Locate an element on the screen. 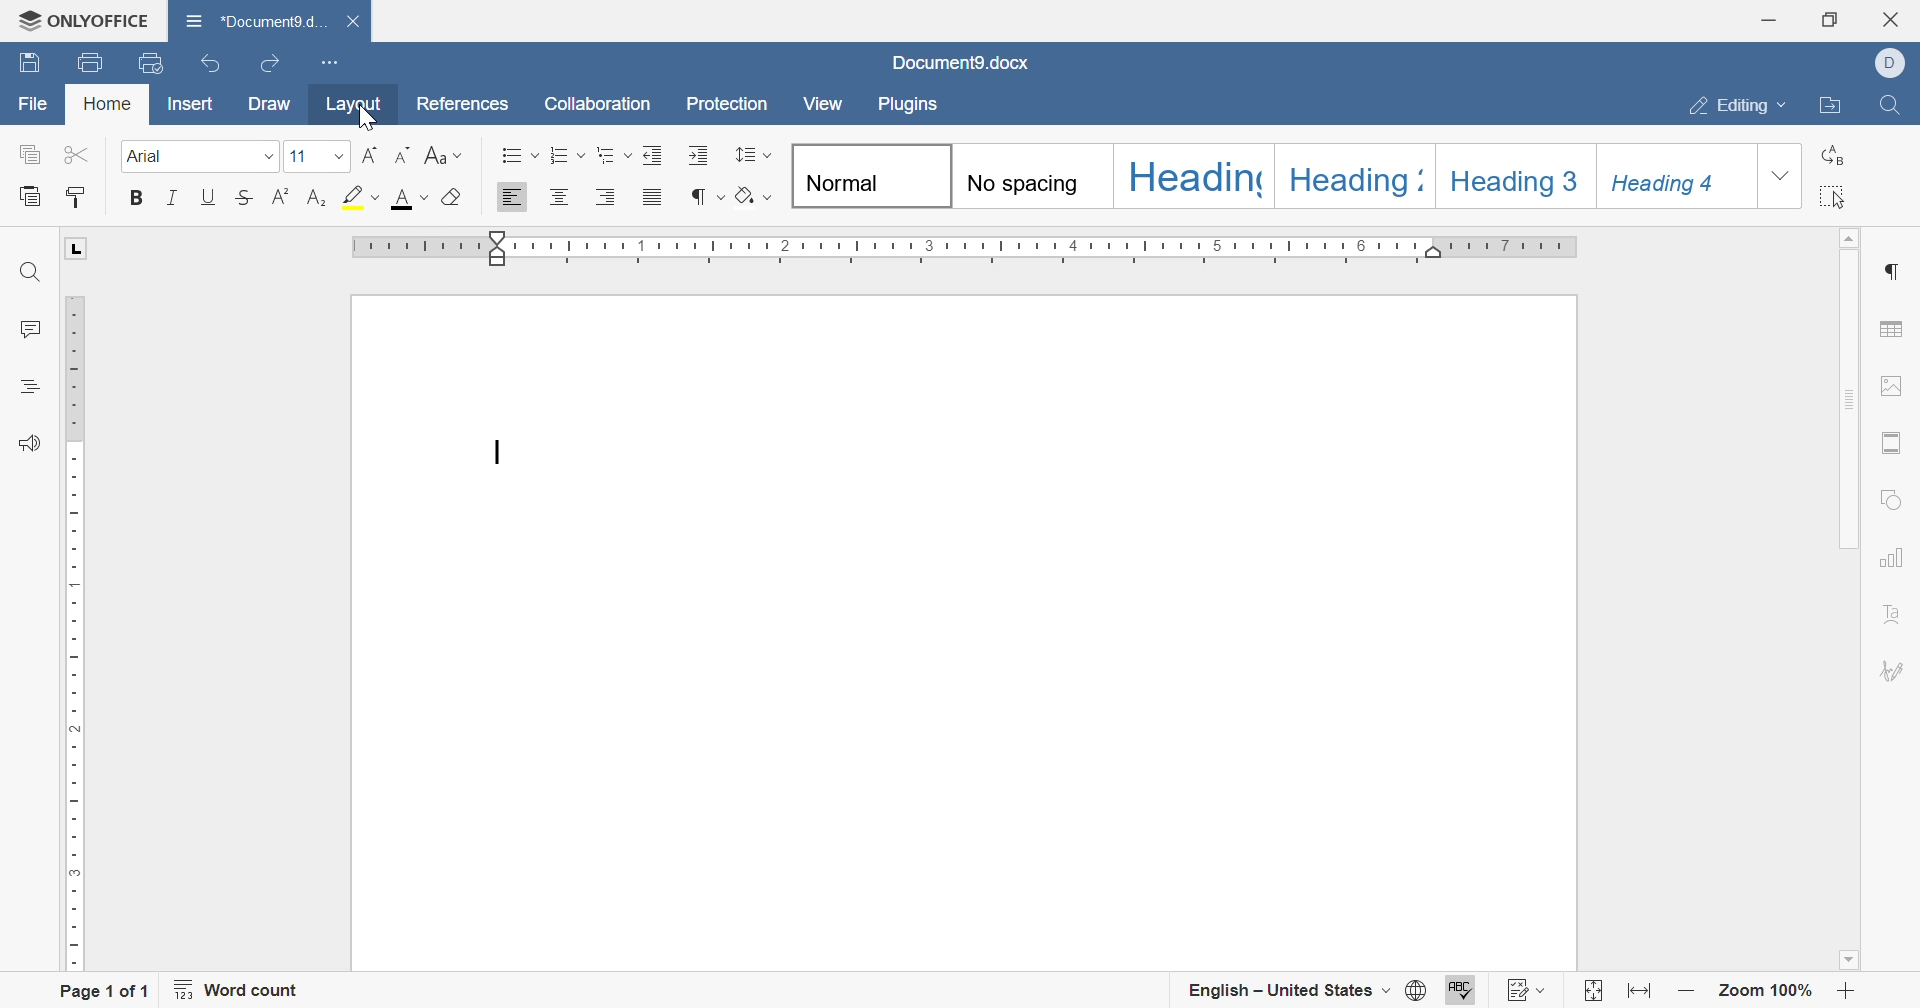  underline is located at coordinates (208, 196).